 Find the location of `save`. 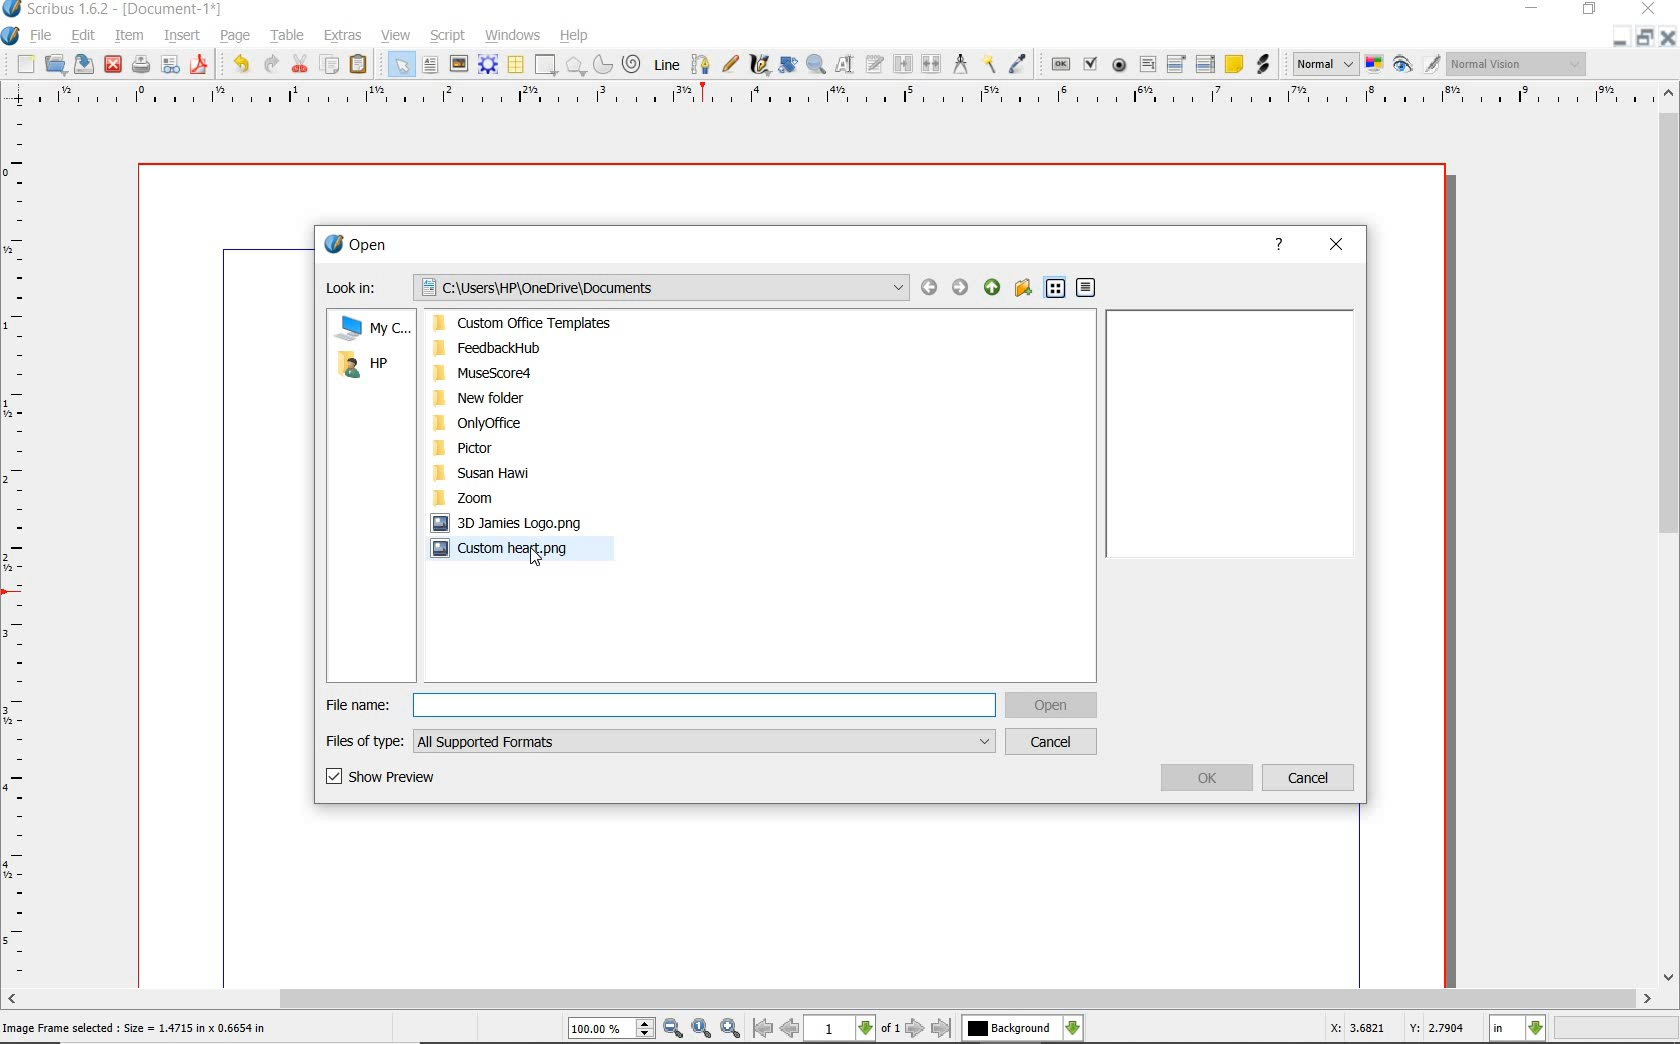

save is located at coordinates (85, 63).